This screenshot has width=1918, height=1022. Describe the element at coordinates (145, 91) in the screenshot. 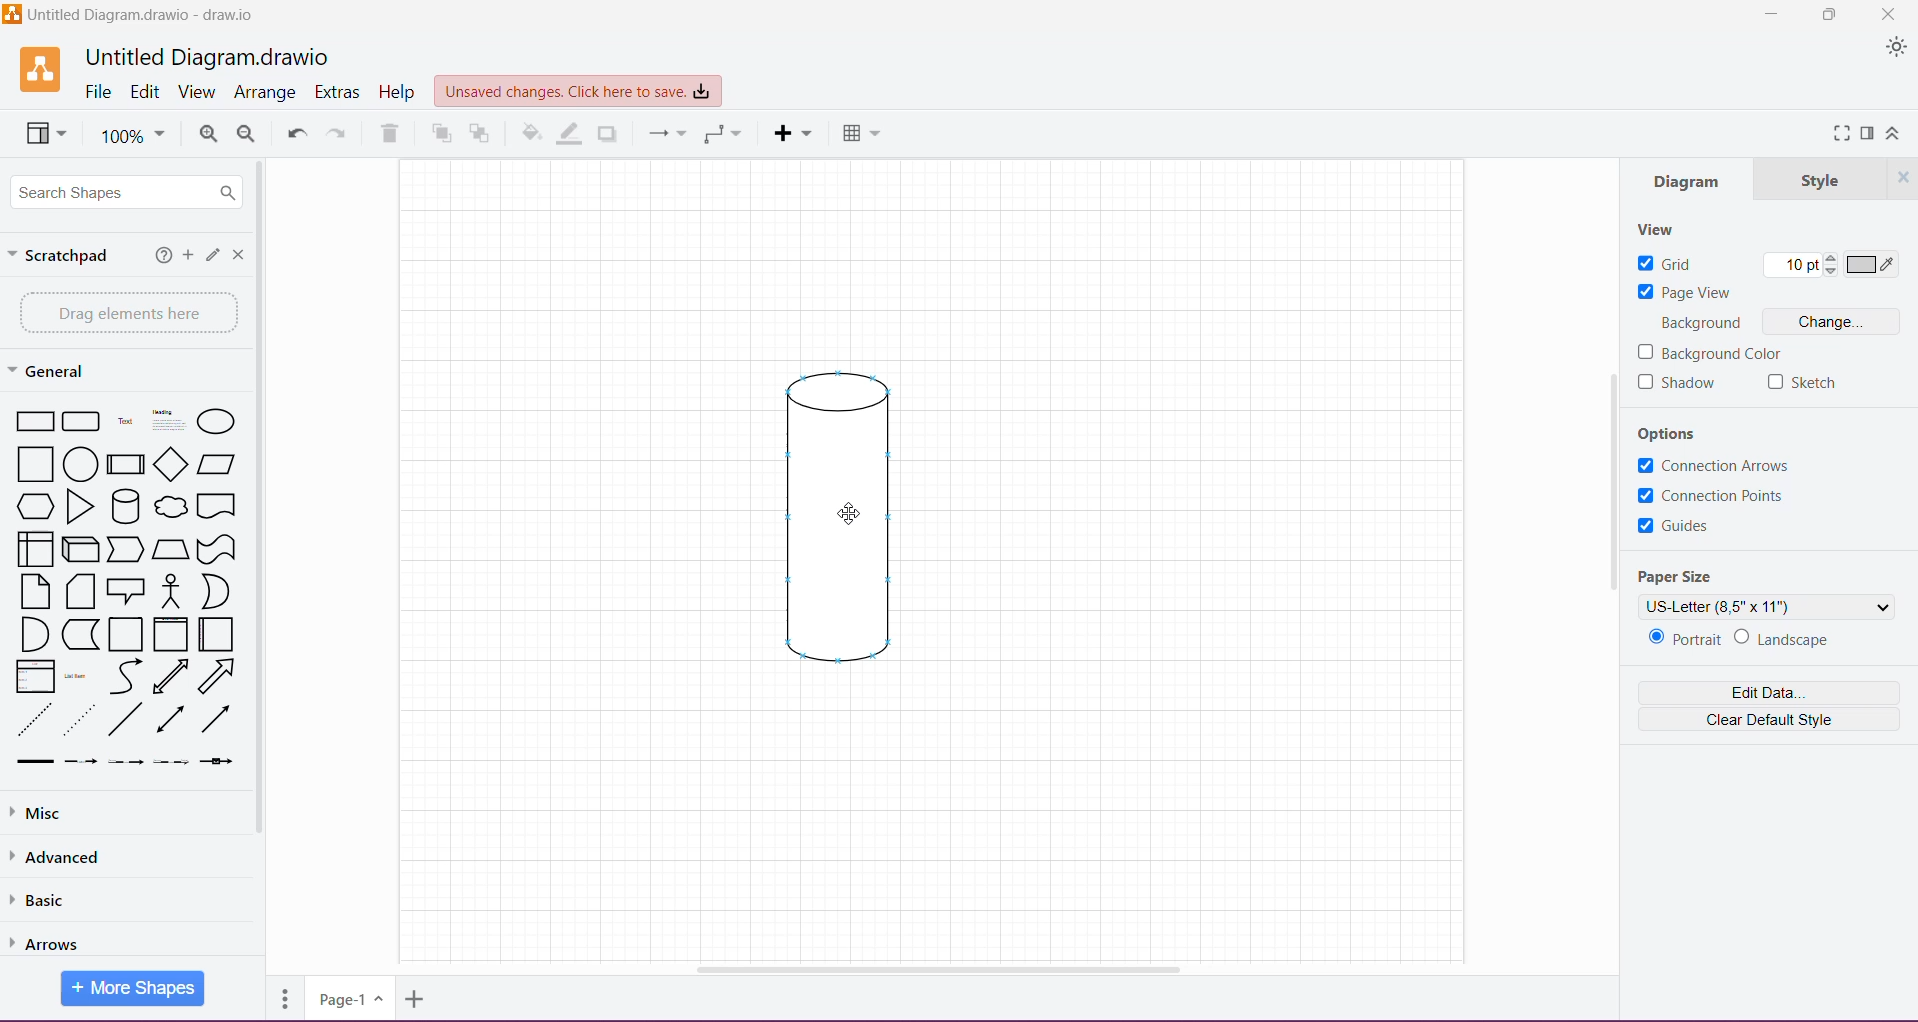

I see `Edit` at that location.